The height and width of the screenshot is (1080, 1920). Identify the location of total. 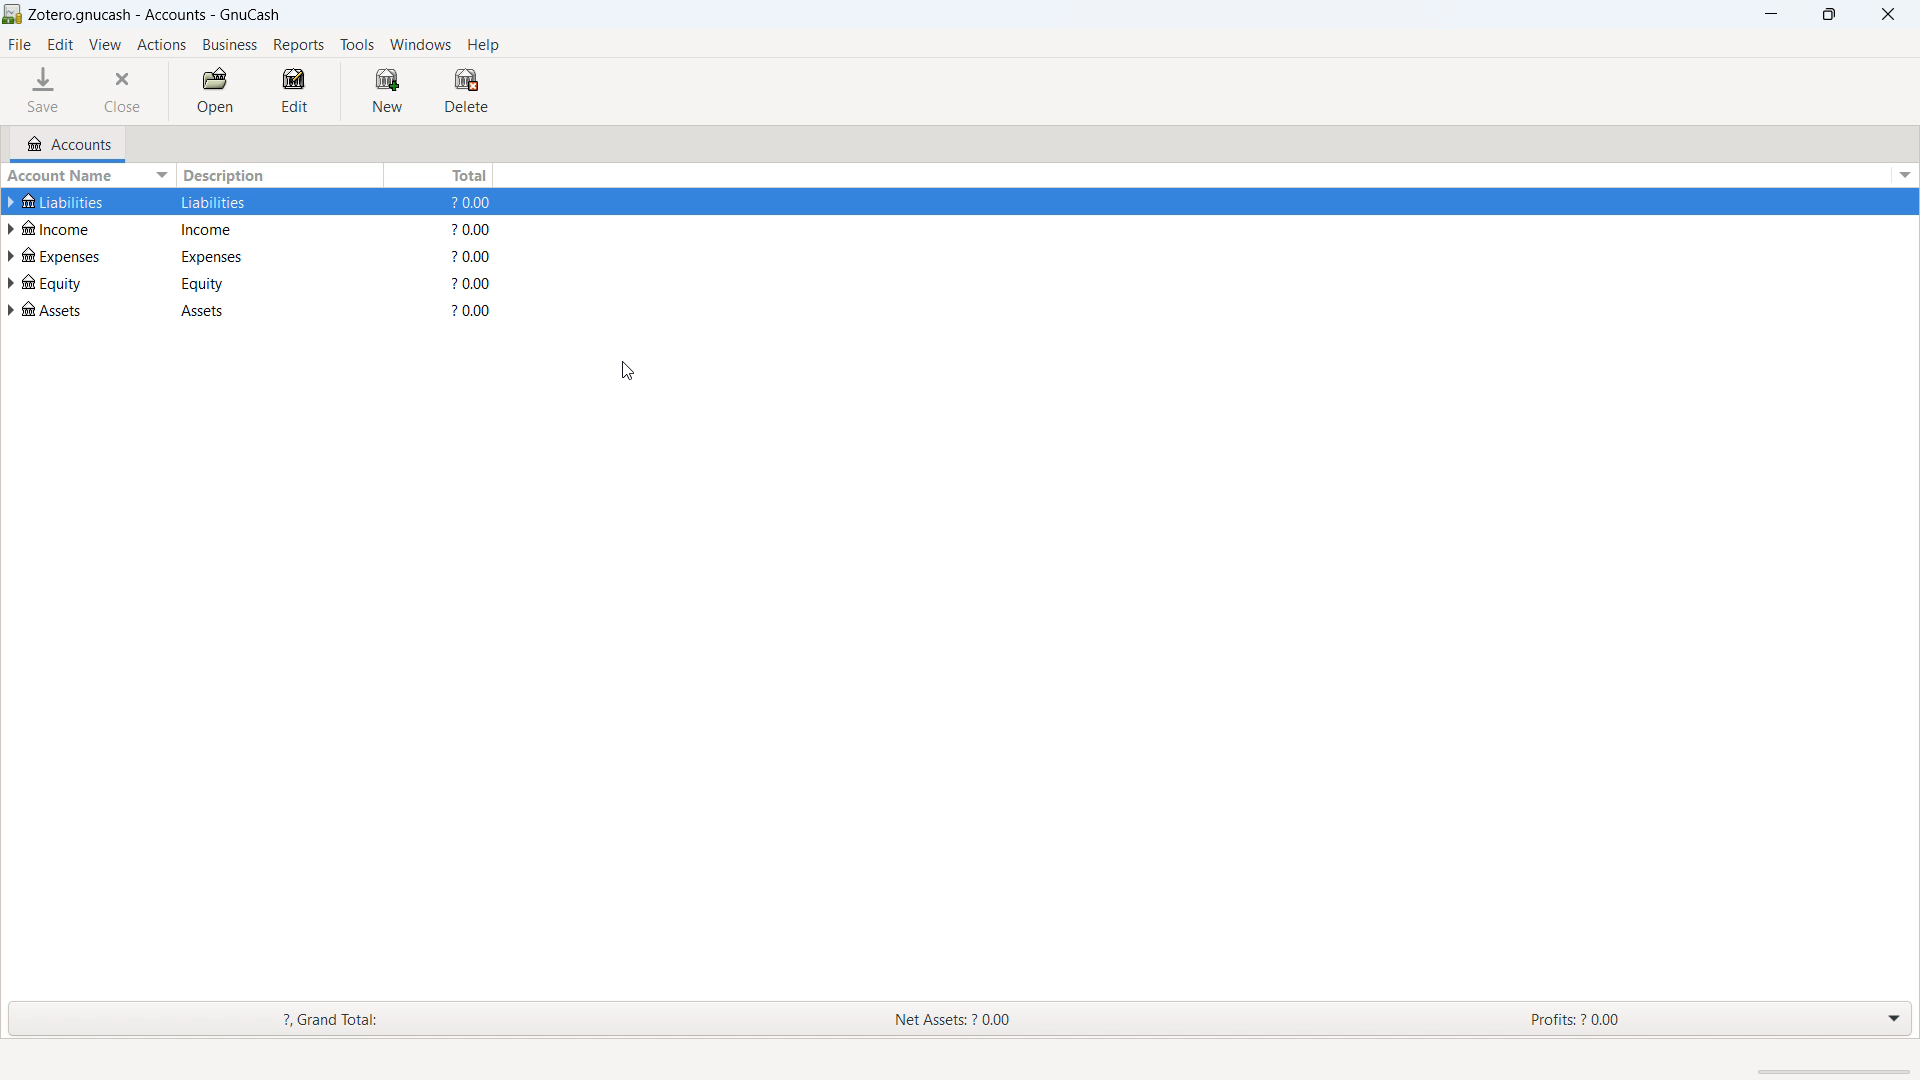
(442, 174).